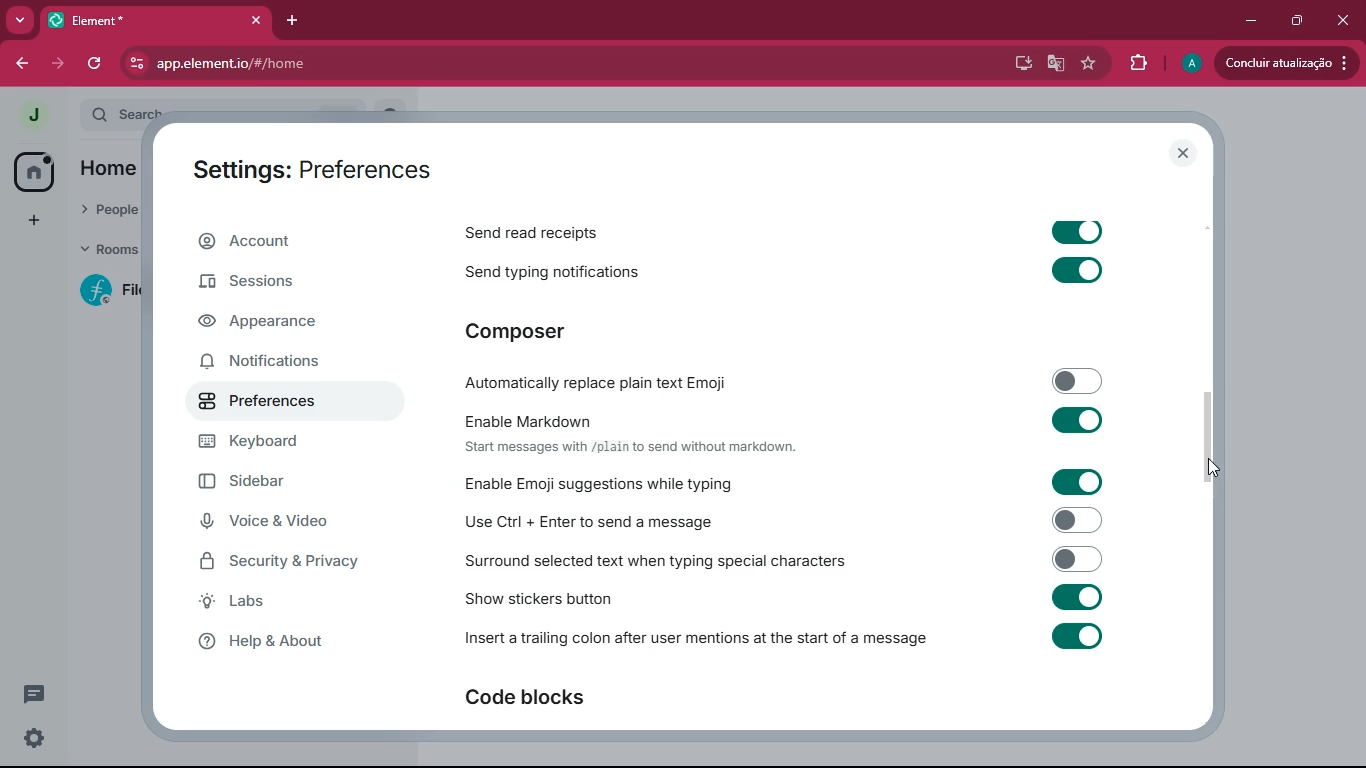 The width and height of the screenshot is (1366, 768). Describe the element at coordinates (1136, 62) in the screenshot. I see `extensions` at that location.